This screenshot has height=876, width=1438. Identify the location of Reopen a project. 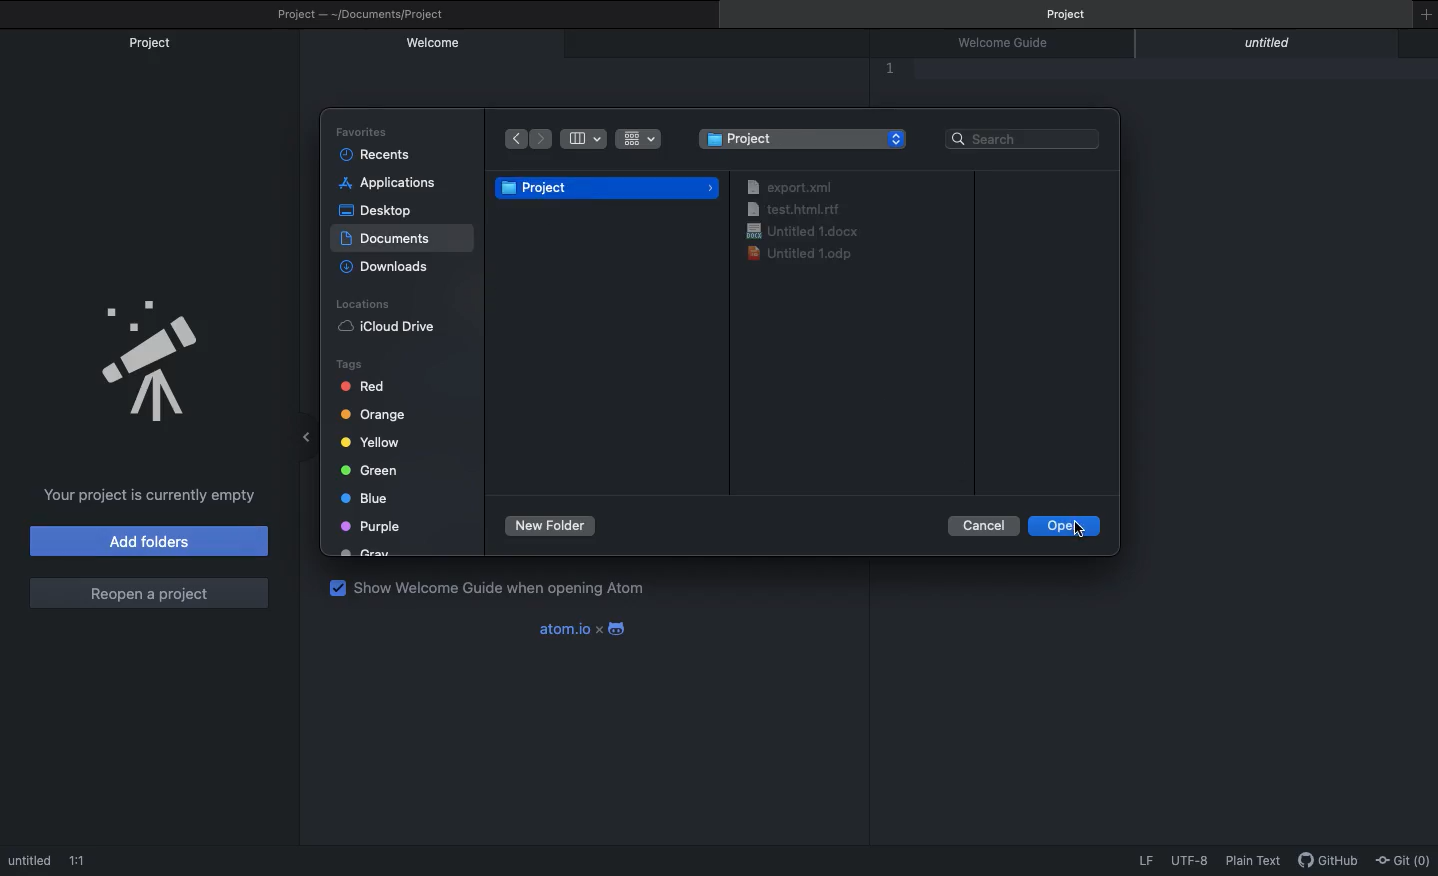
(149, 592).